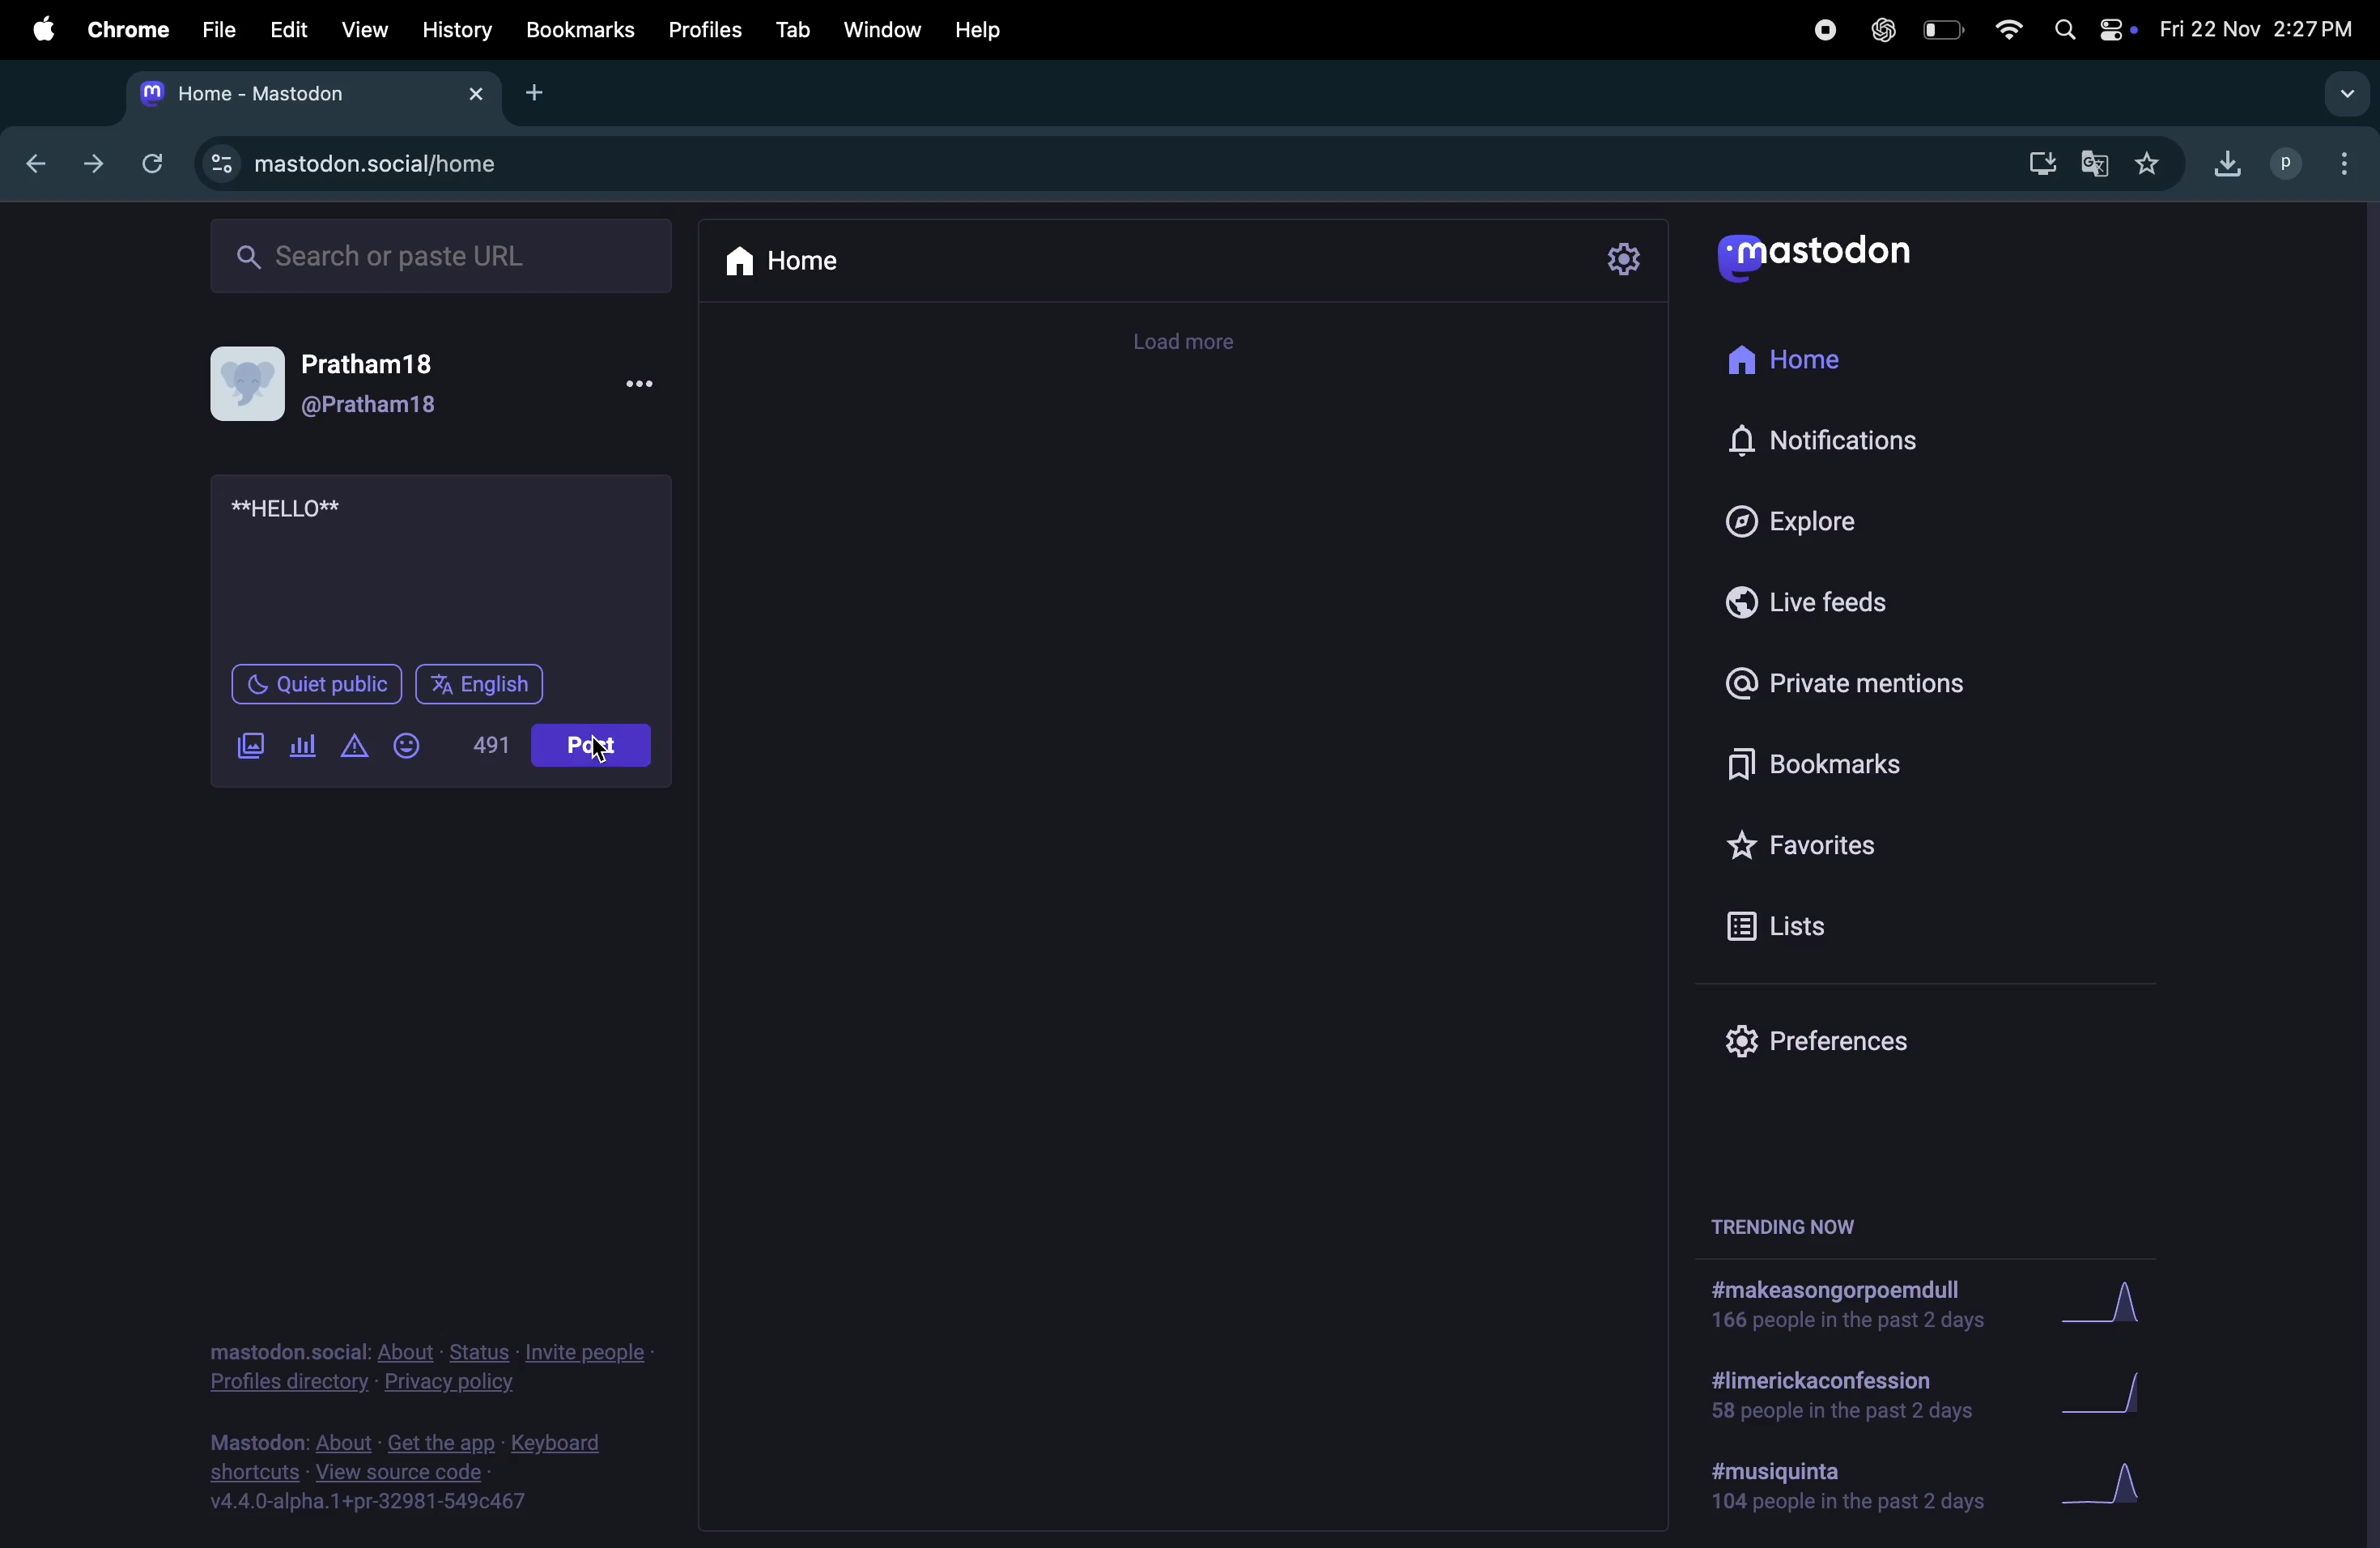  Describe the element at coordinates (701, 27) in the screenshot. I see `profiles` at that location.